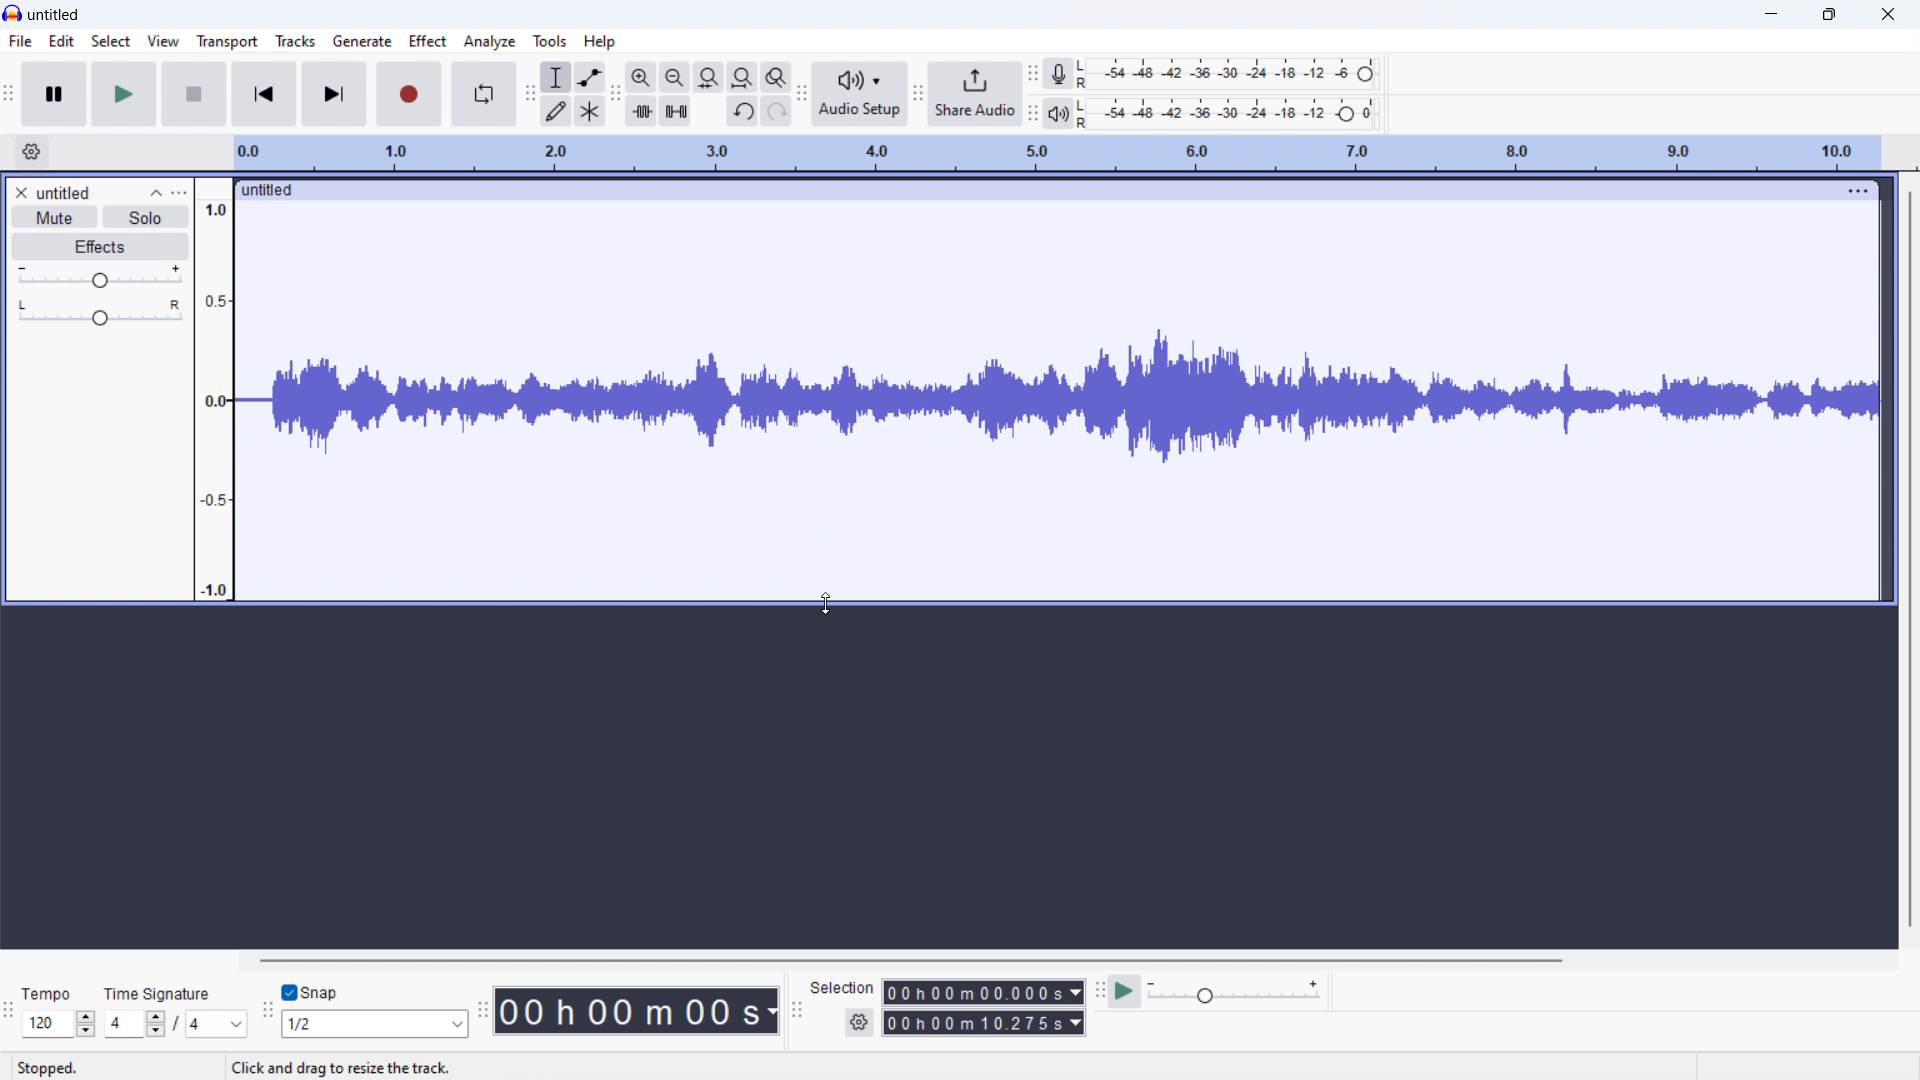 This screenshot has height=1080, width=1920. What do you see at coordinates (529, 96) in the screenshot?
I see `tools toolbar` at bounding box center [529, 96].